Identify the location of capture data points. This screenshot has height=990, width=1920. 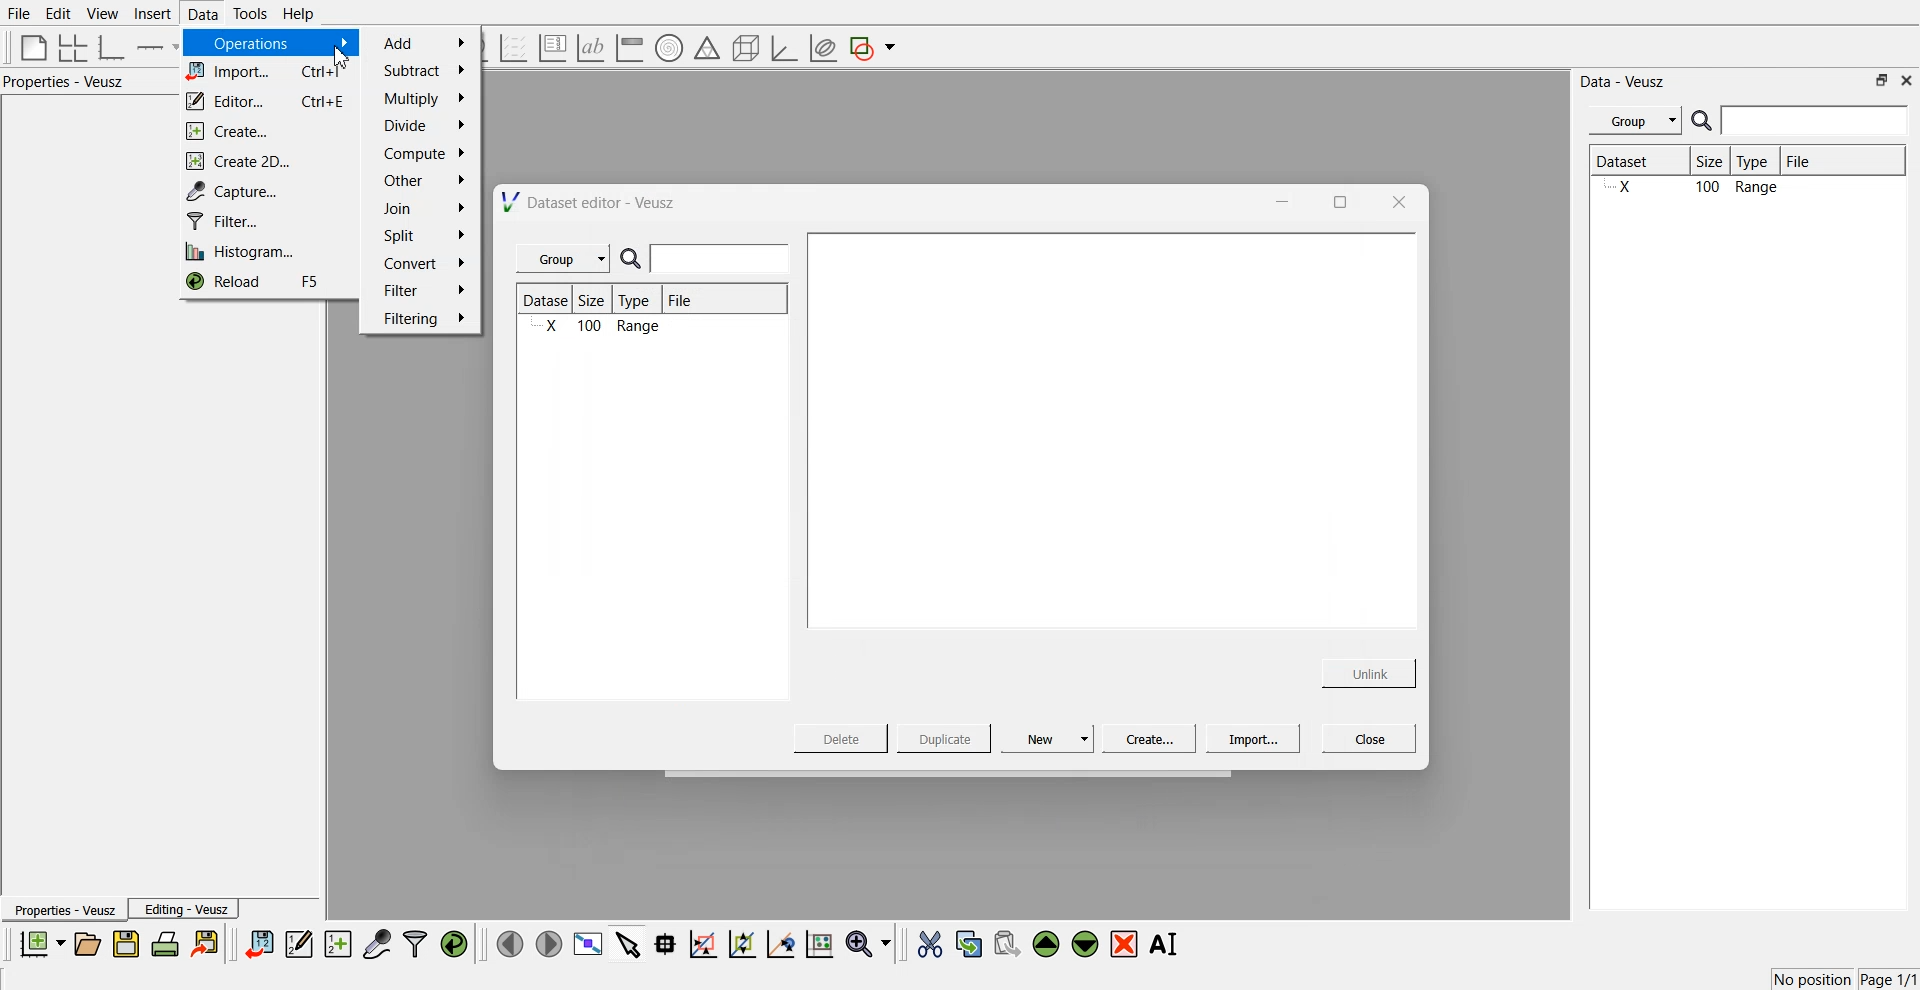
(378, 945).